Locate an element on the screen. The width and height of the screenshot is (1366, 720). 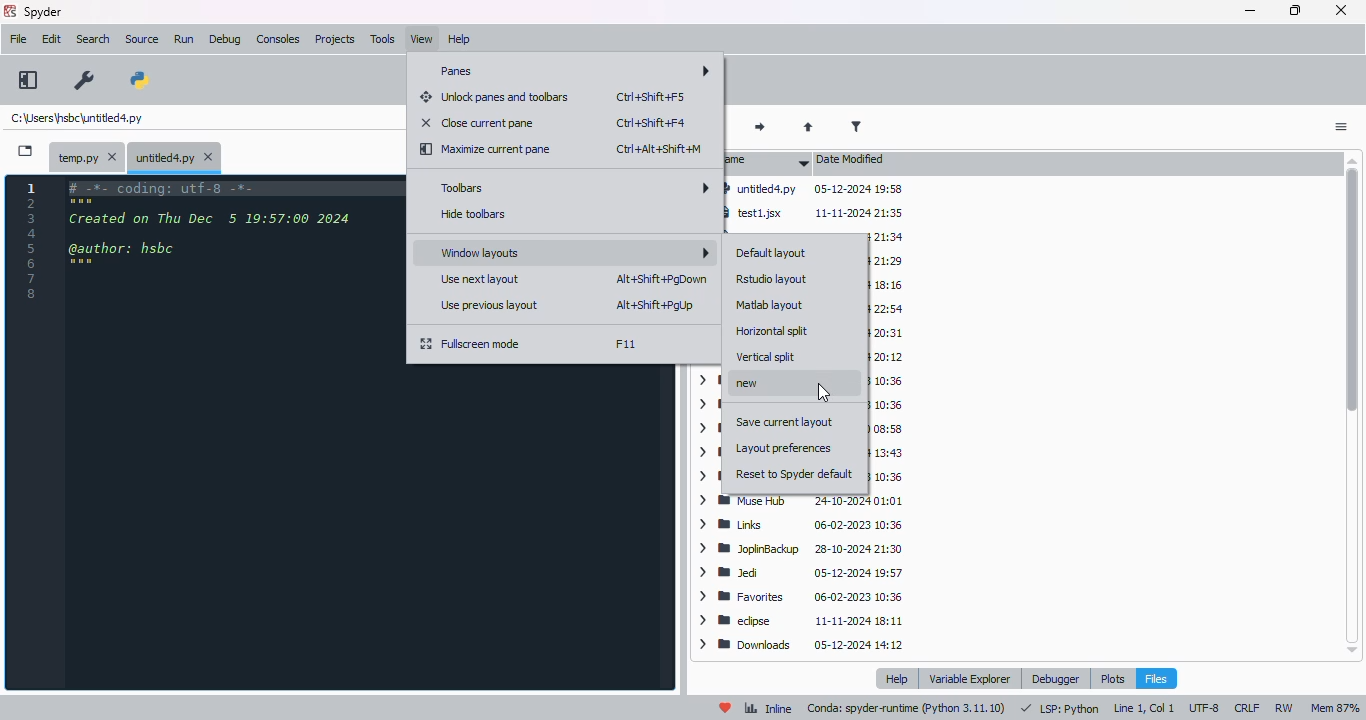
Muse Hub is located at coordinates (805, 501).